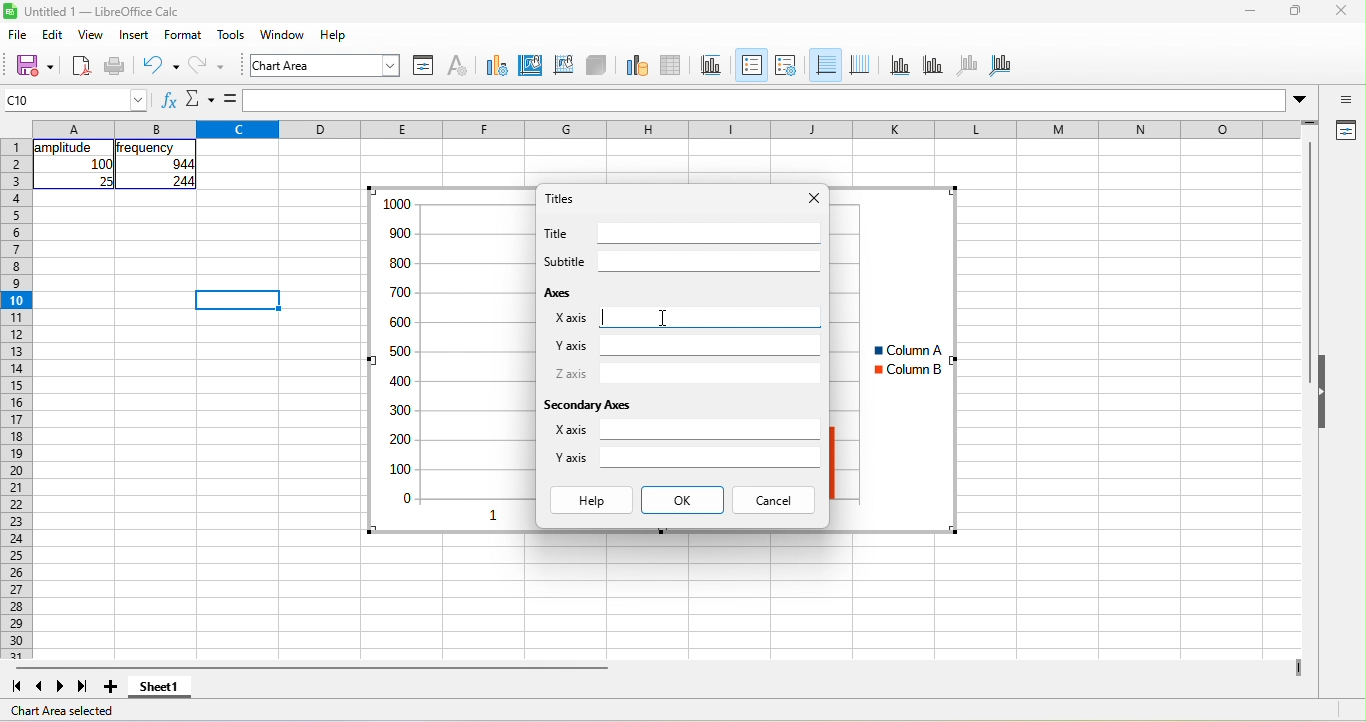 The width and height of the screenshot is (1366, 722). I want to click on data range, so click(637, 66).